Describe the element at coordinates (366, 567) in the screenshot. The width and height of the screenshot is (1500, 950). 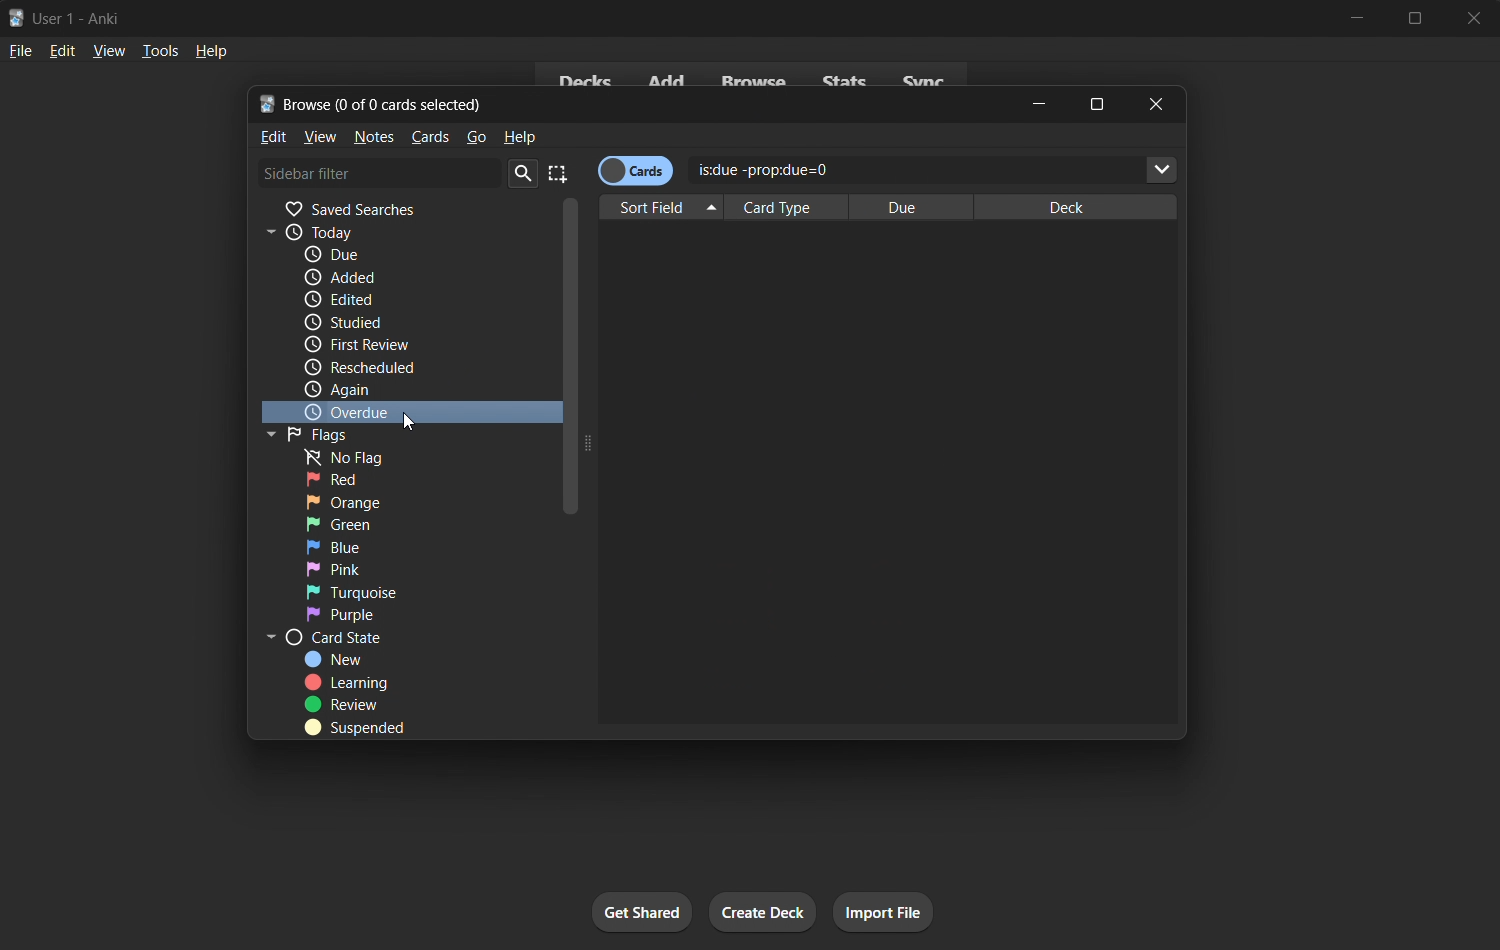
I see `pink ` at that location.